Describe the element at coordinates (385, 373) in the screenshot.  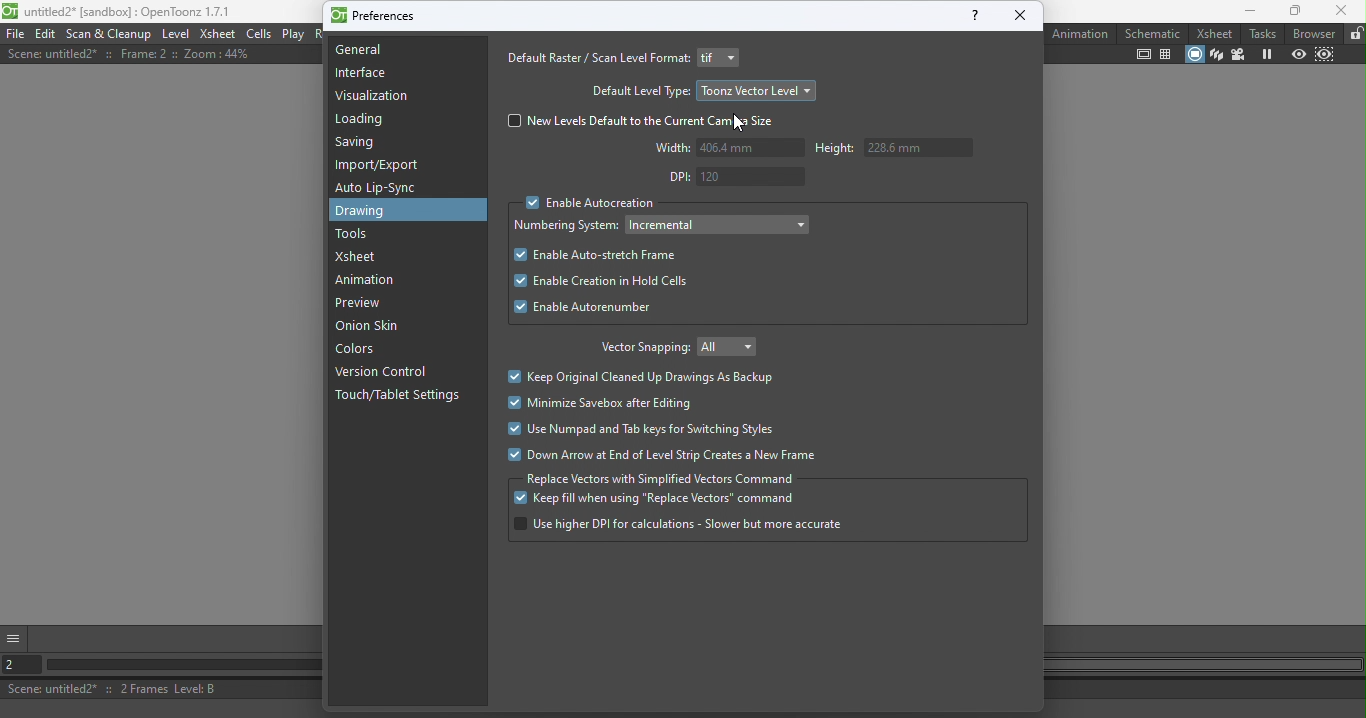
I see `Version control` at that location.